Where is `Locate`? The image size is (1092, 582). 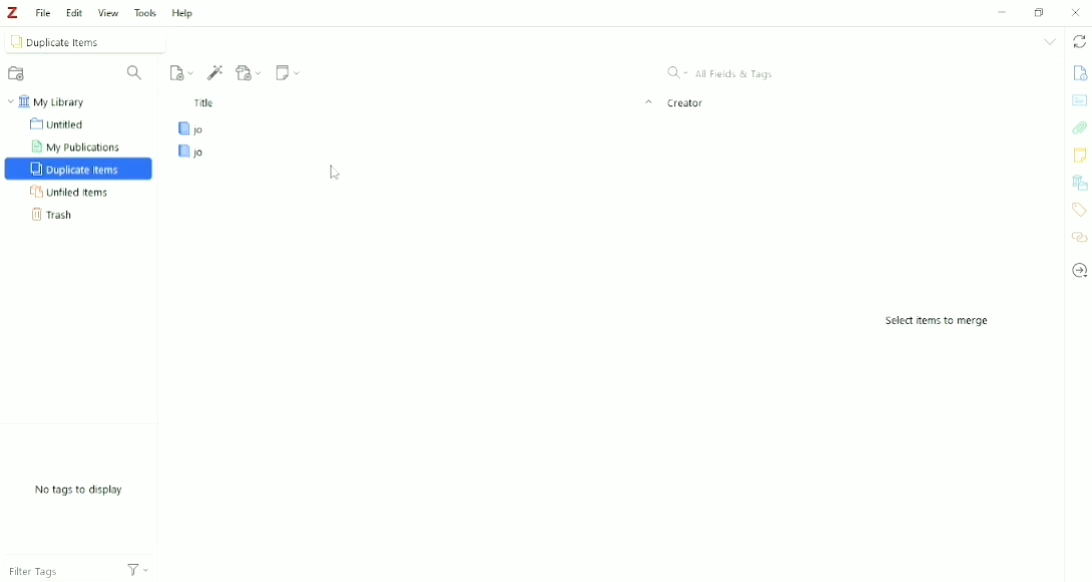 Locate is located at coordinates (1079, 271).